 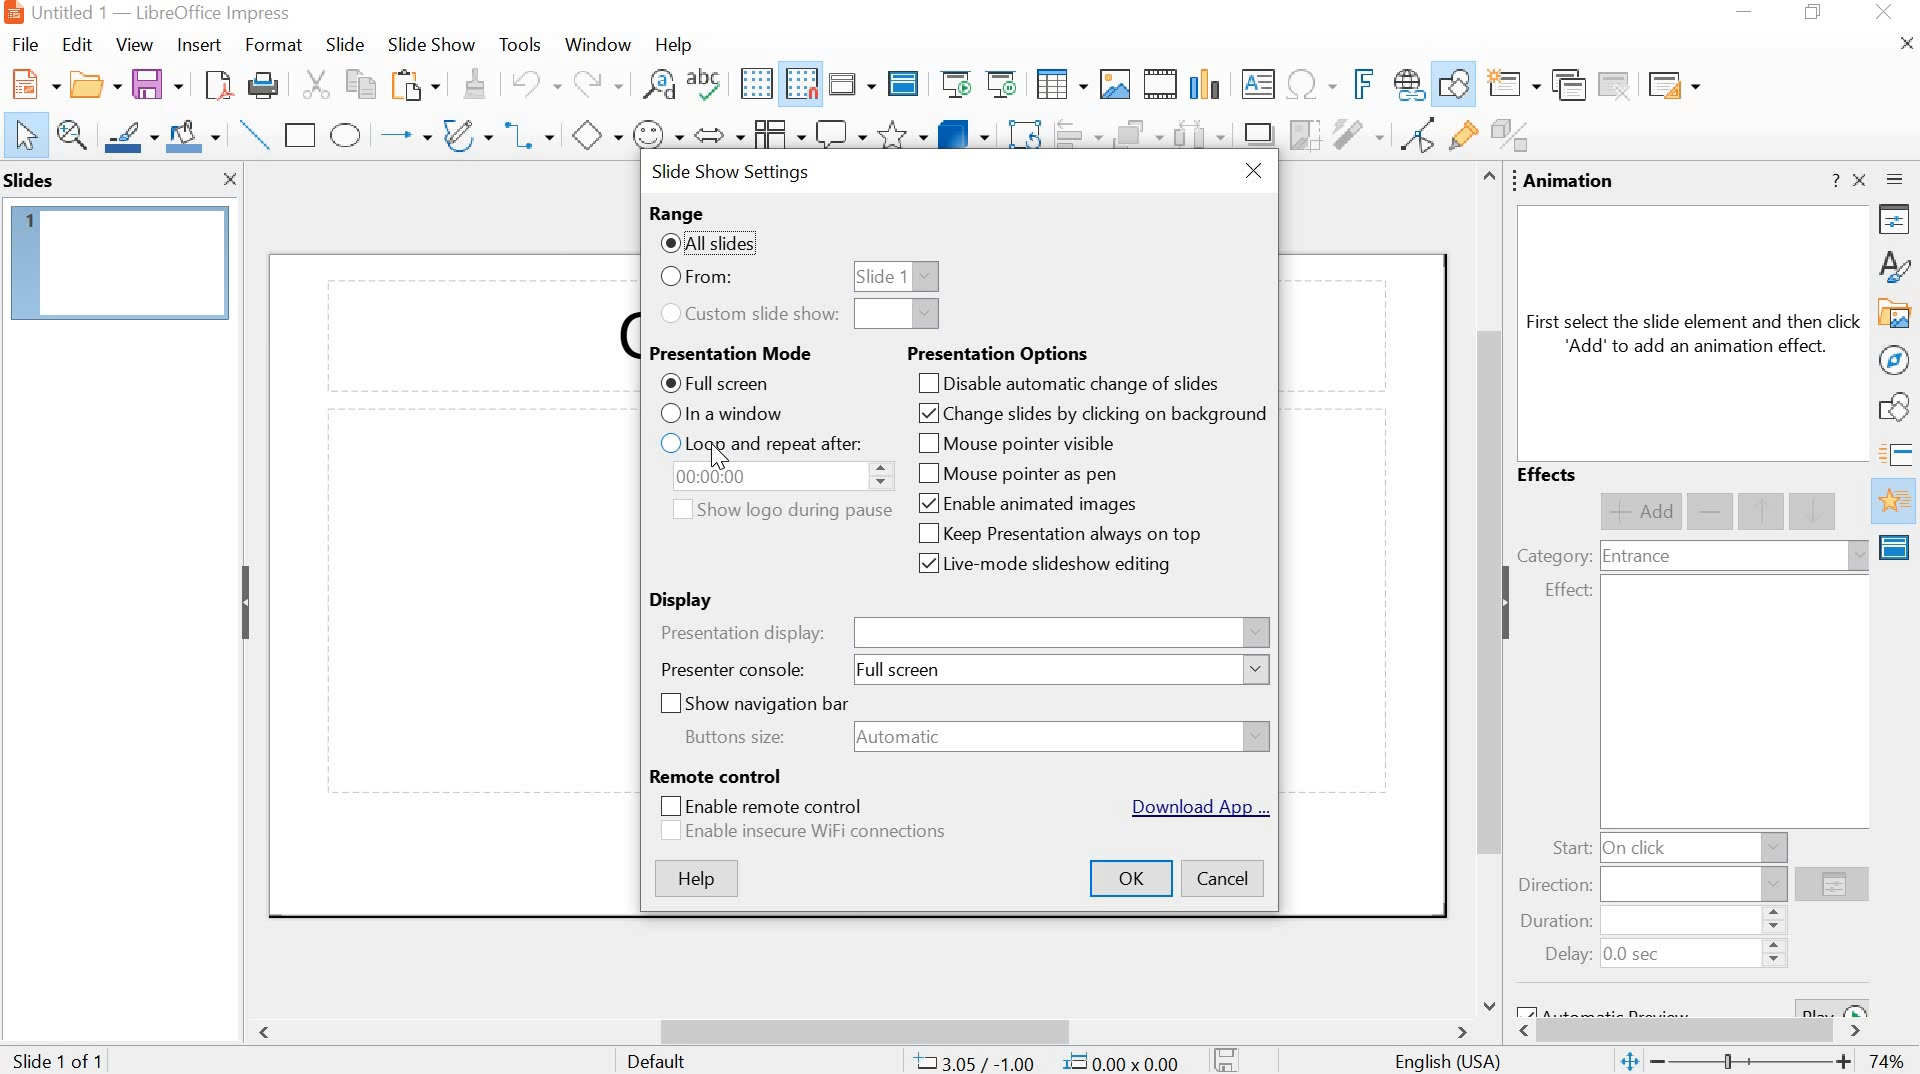 I want to click on sidebar settings, so click(x=1898, y=183).